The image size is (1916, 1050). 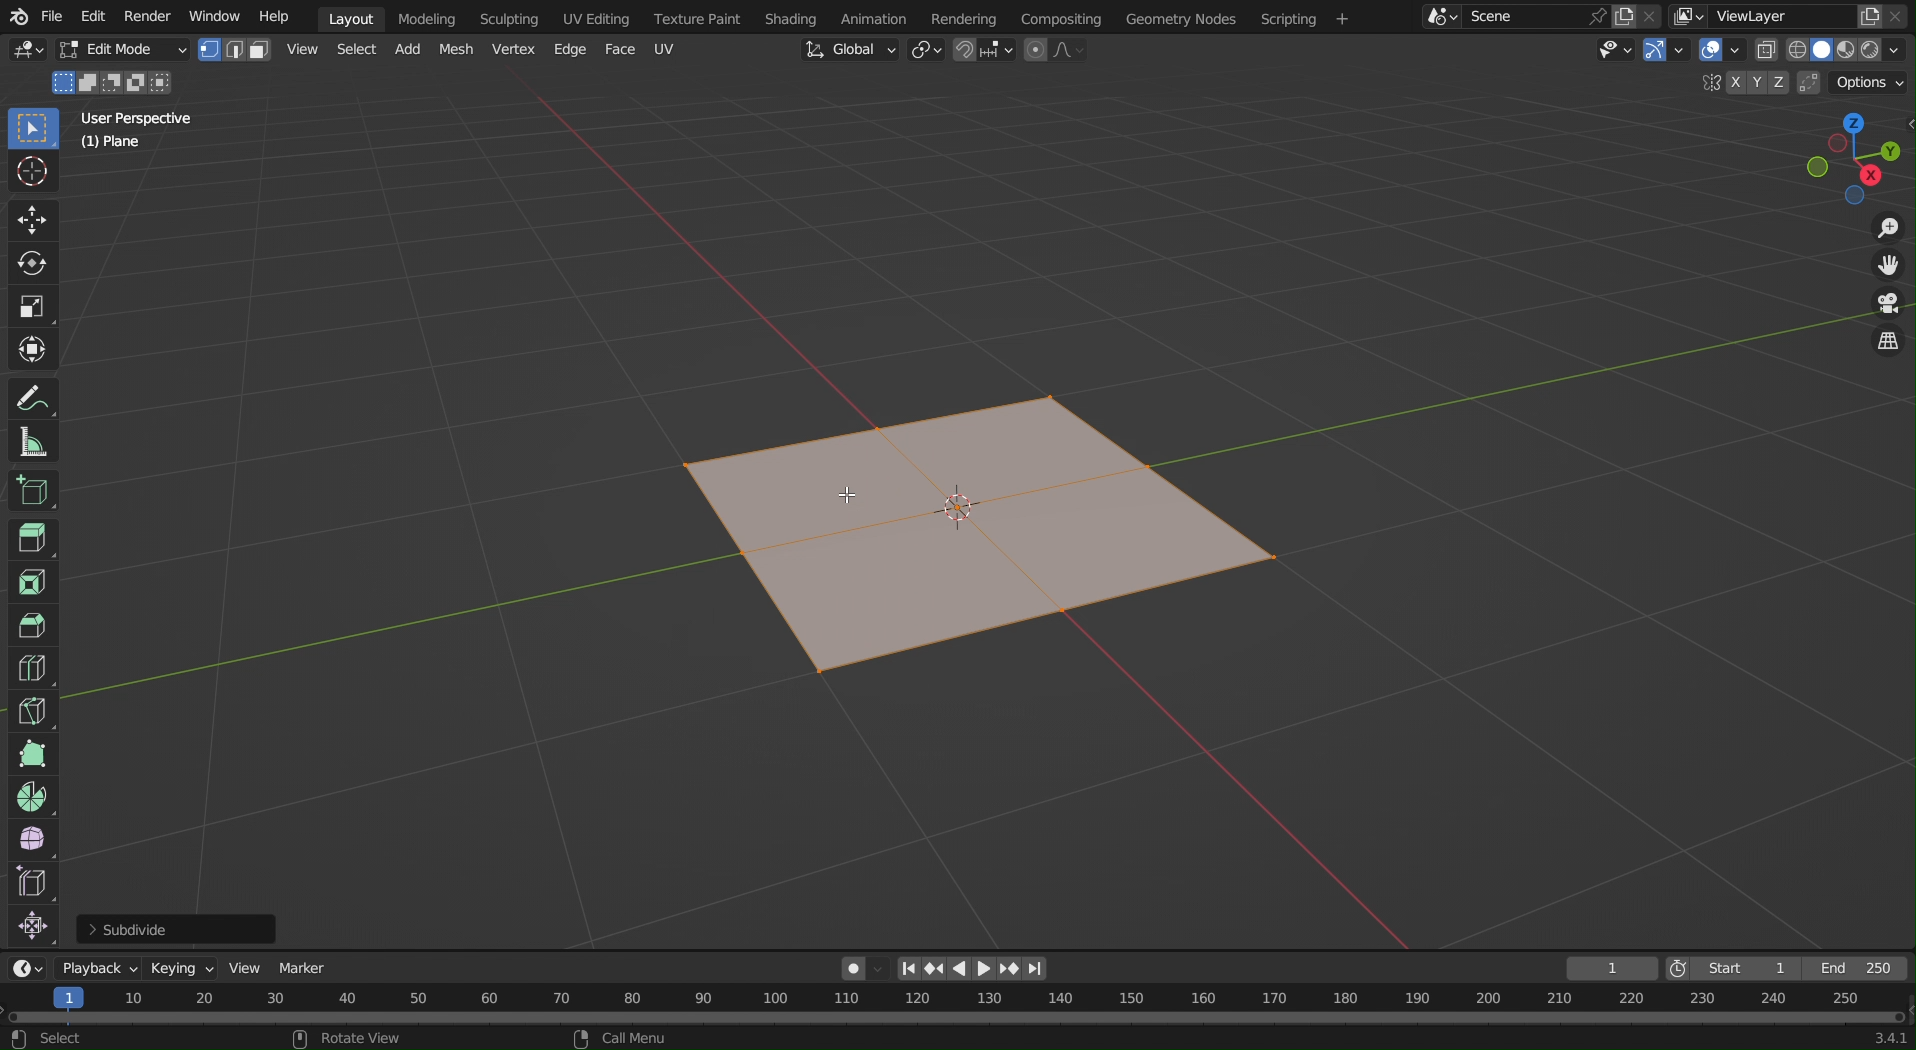 I want to click on Geometry Nodes, so click(x=1179, y=17).